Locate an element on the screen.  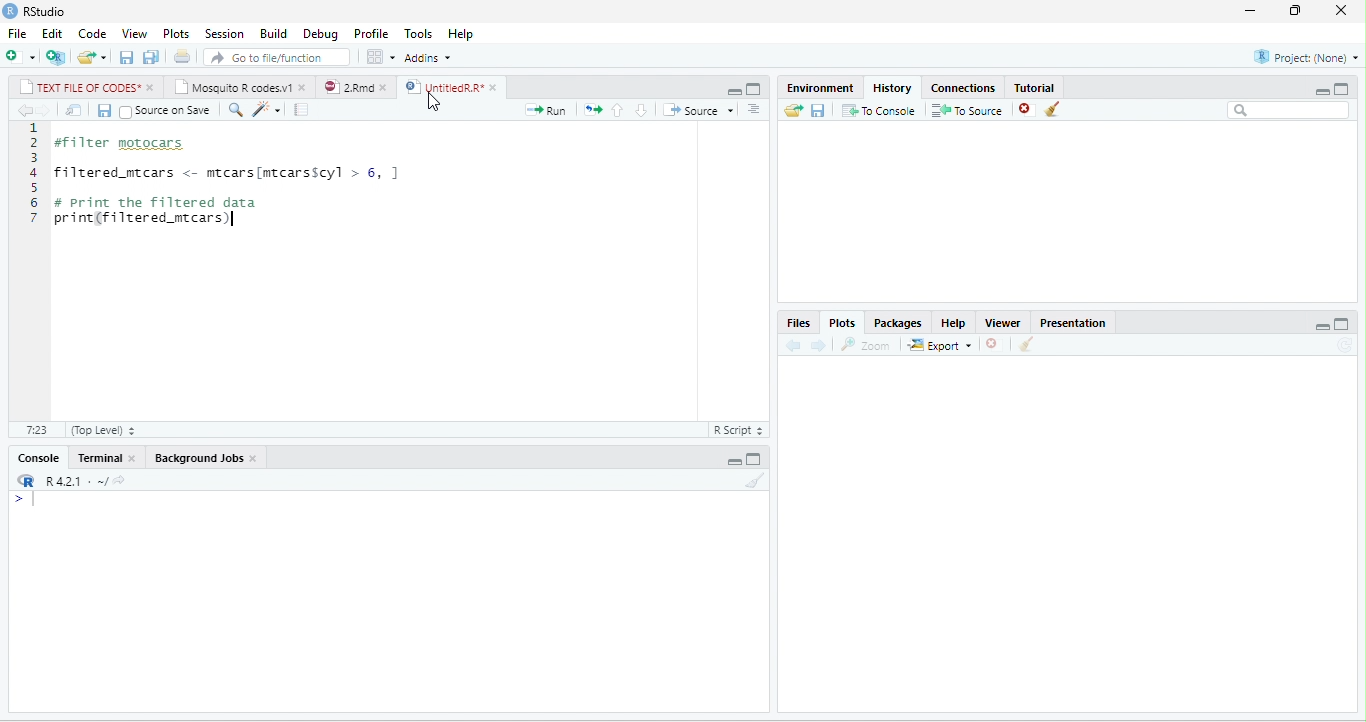
minimize is located at coordinates (734, 461).